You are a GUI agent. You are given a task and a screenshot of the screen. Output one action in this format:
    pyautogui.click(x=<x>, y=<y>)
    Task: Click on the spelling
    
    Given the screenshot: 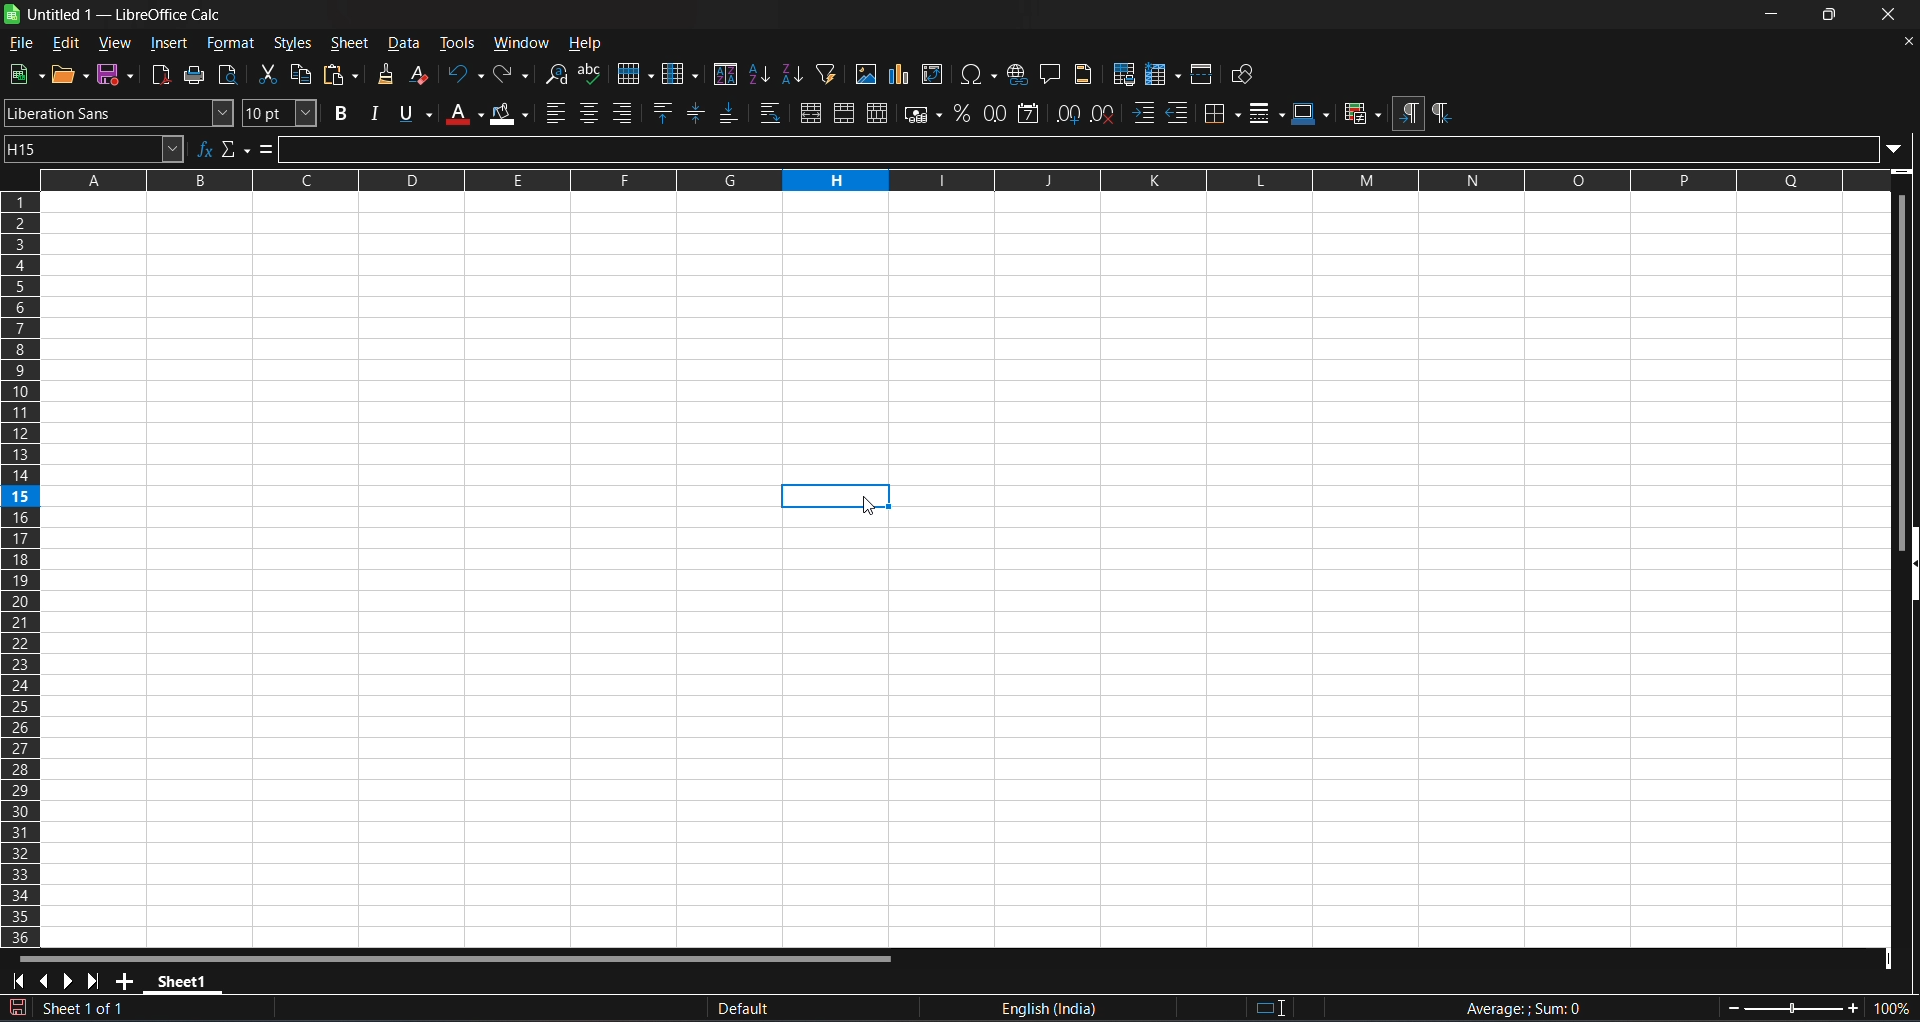 What is the action you would take?
    pyautogui.click(x=591, y=74)
    